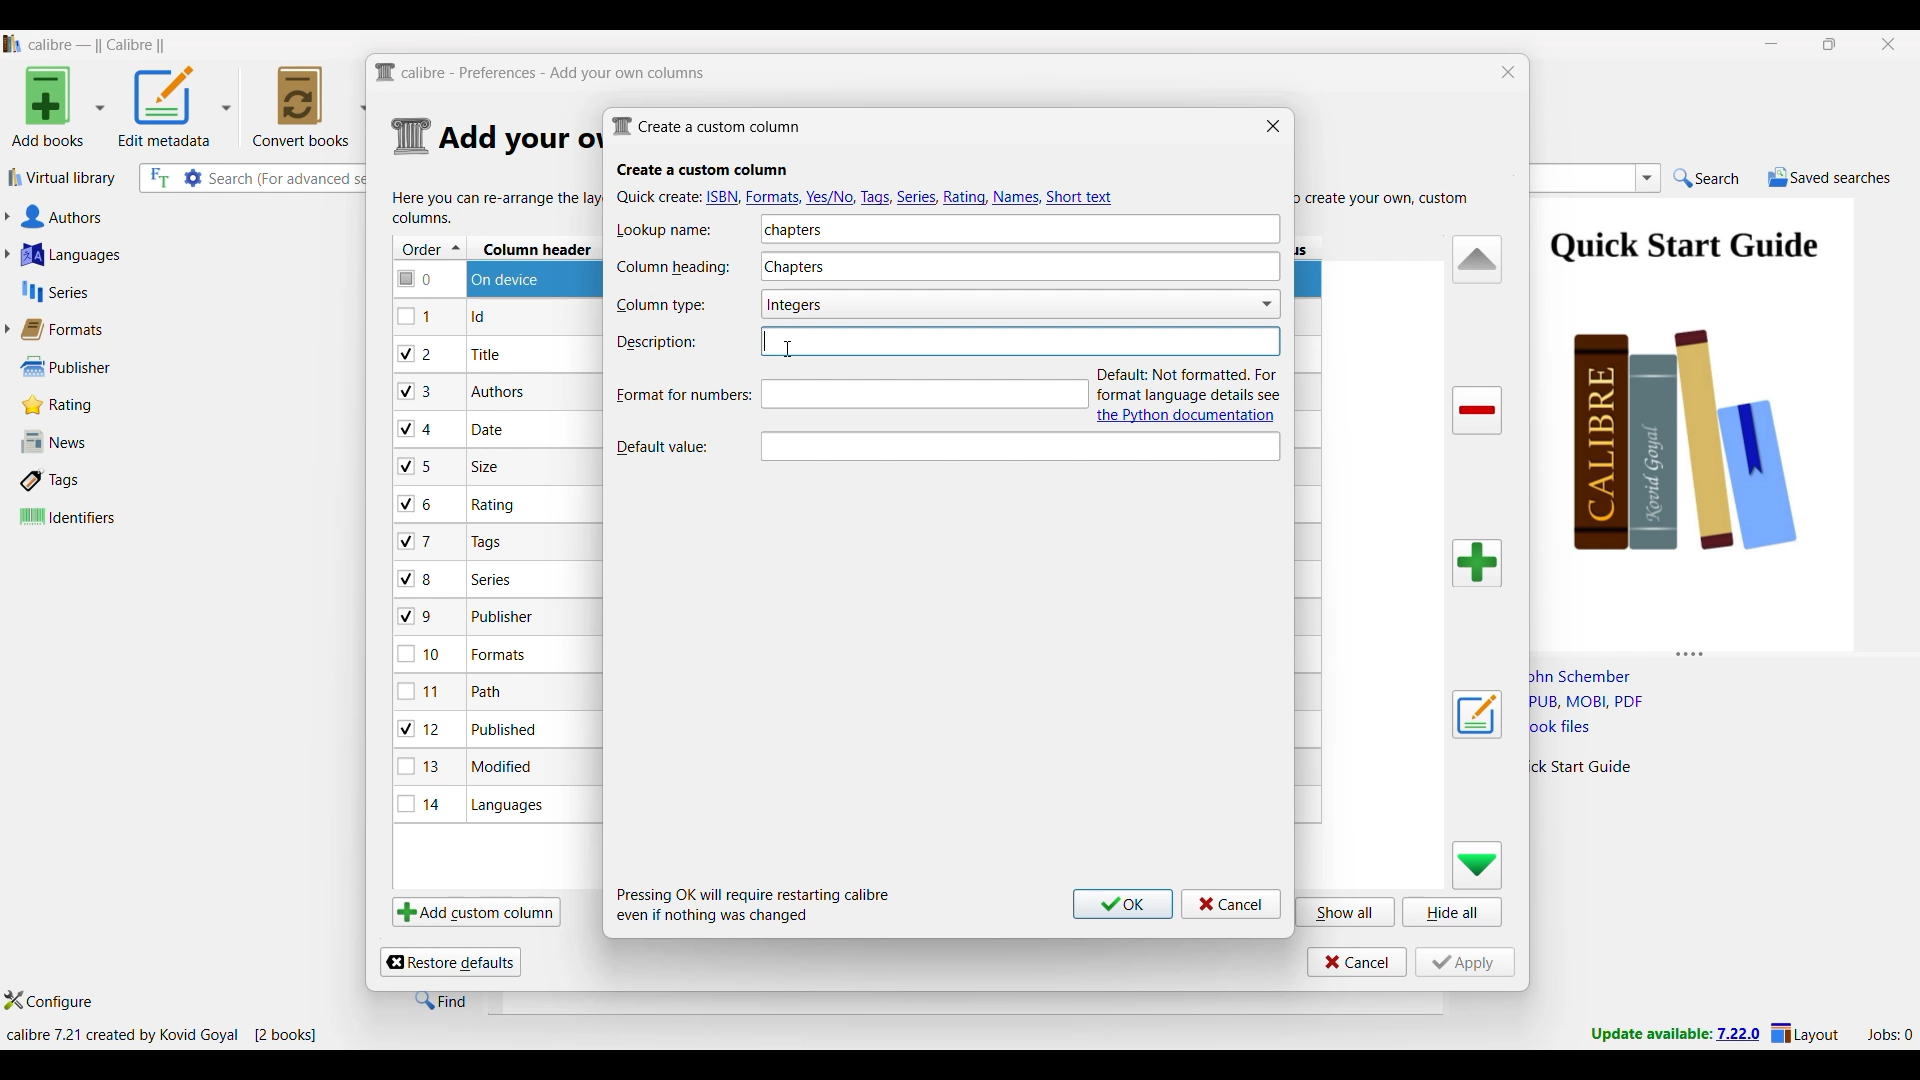  What do you see at coordinates (417, 316) in the screenshot?
I see `checkbox - 1` at bounding box center [417, 316].